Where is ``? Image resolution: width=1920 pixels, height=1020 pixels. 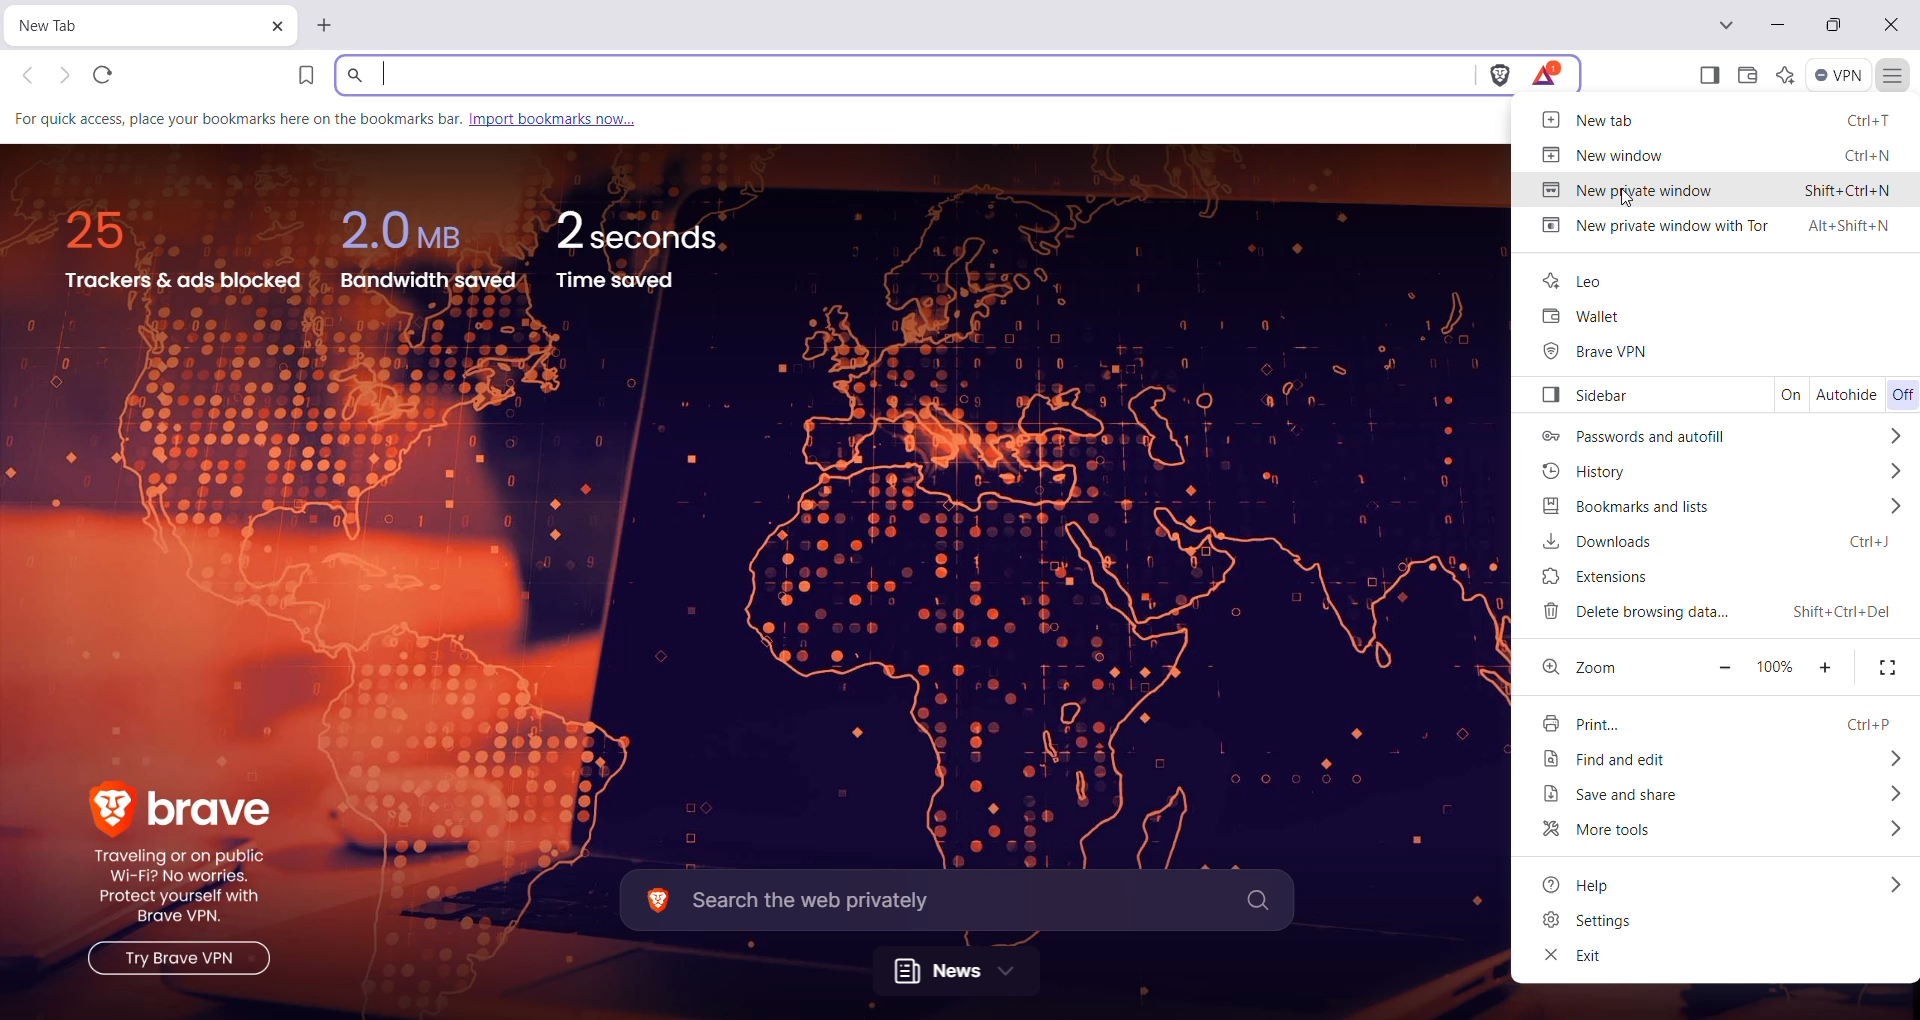  is located at coordinates (1587, 396).